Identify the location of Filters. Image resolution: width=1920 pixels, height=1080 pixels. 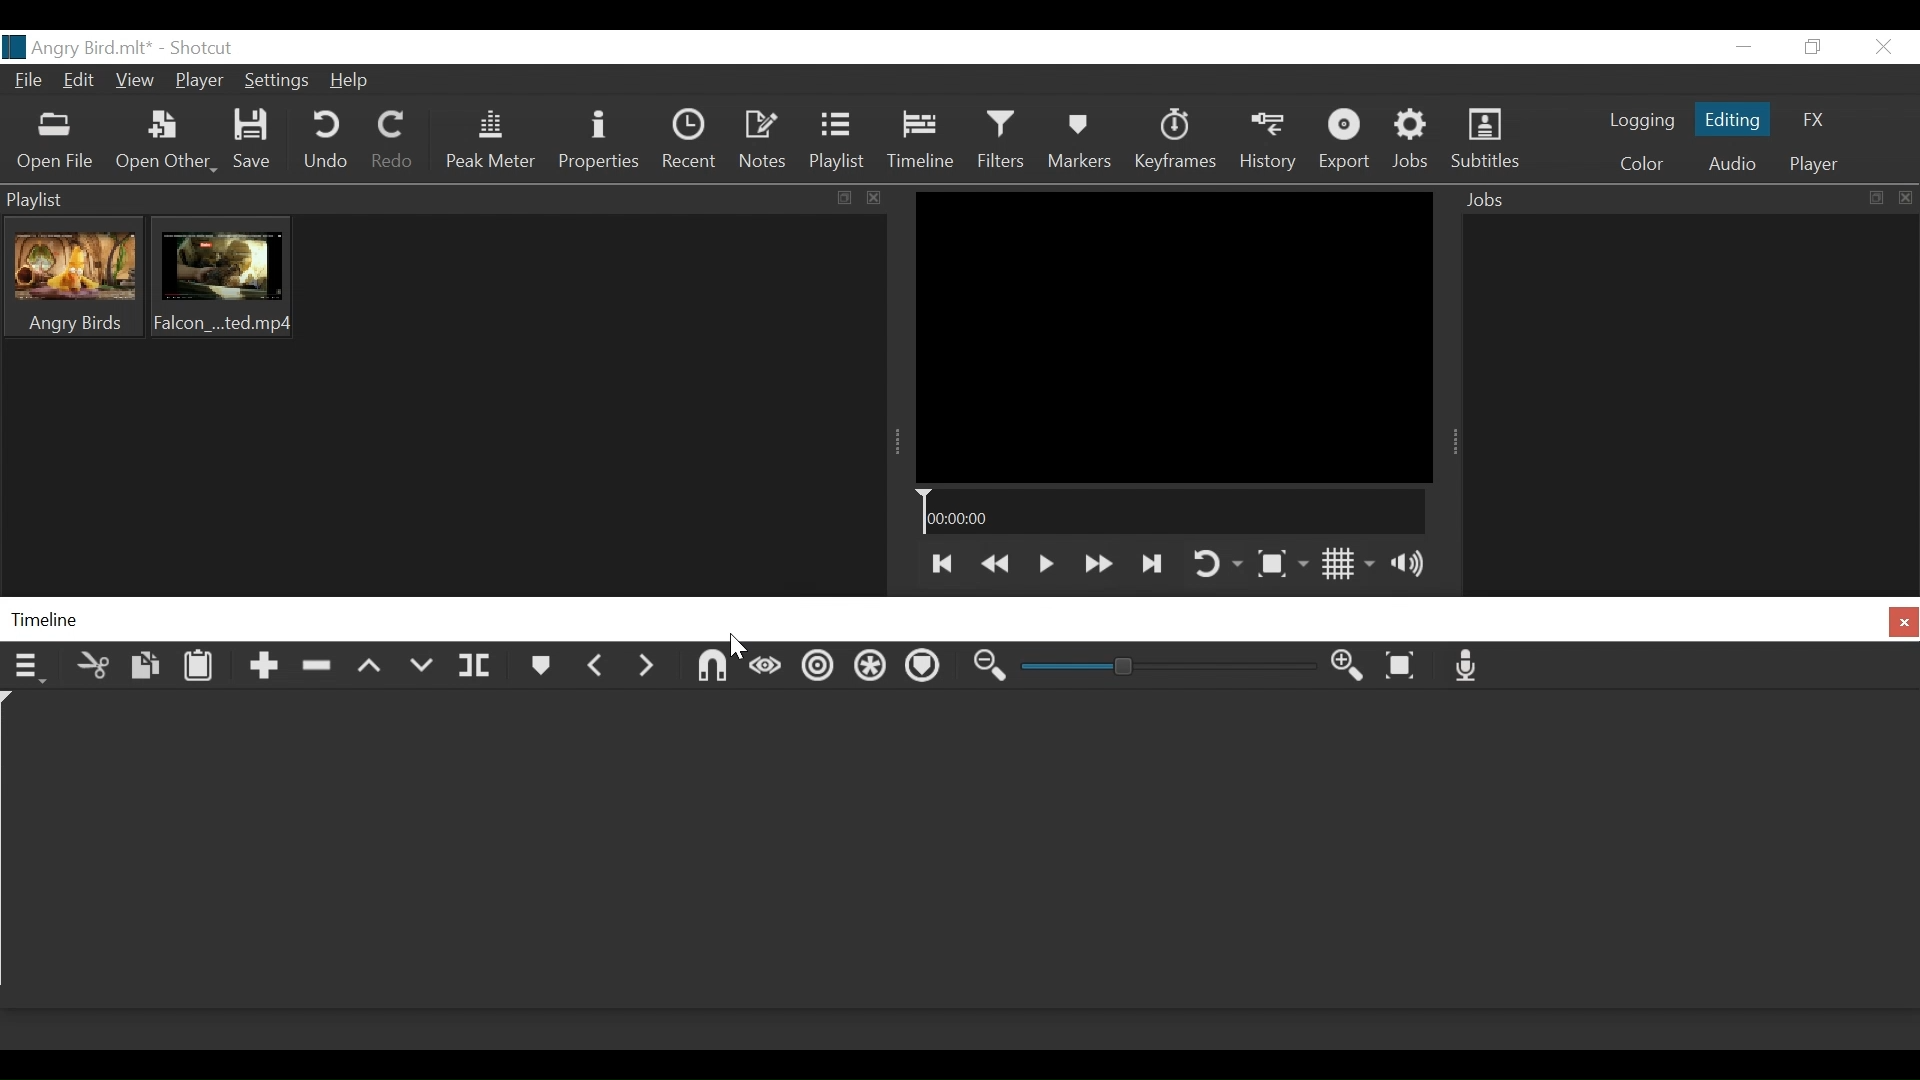
(1007, 142).